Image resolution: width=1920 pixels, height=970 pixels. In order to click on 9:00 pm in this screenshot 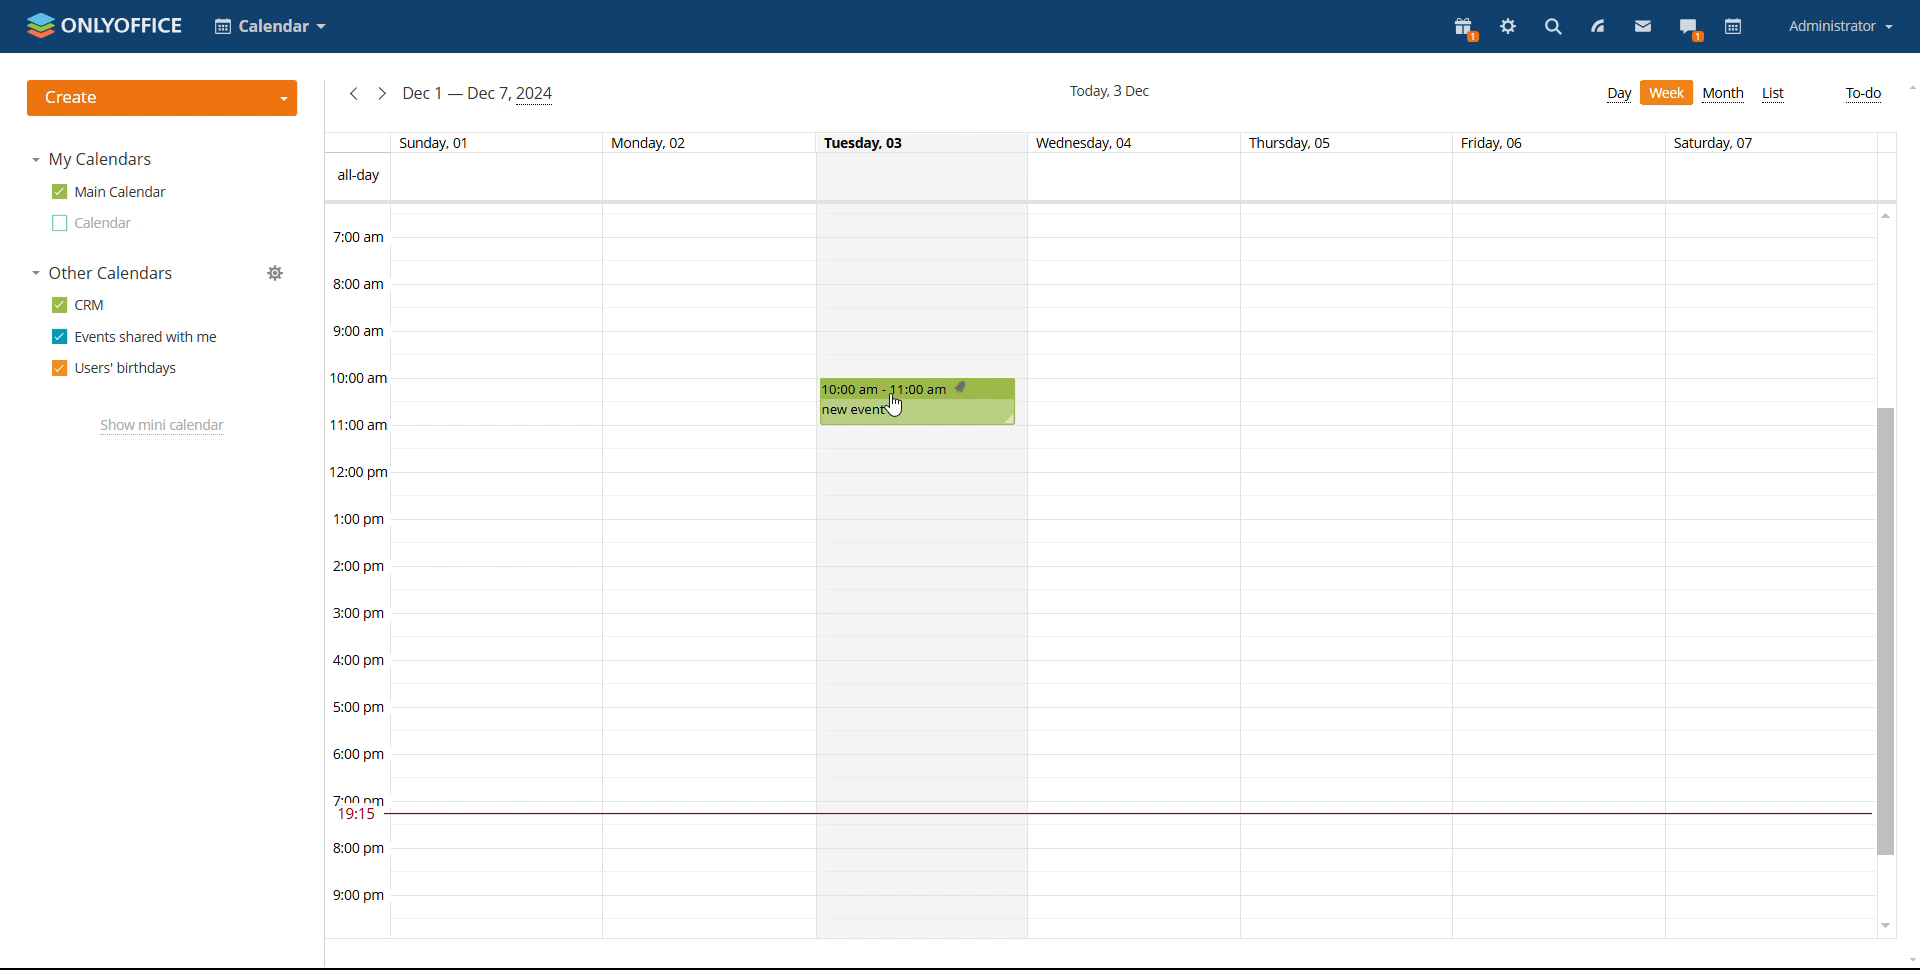, I will do `click(359, 897)`.